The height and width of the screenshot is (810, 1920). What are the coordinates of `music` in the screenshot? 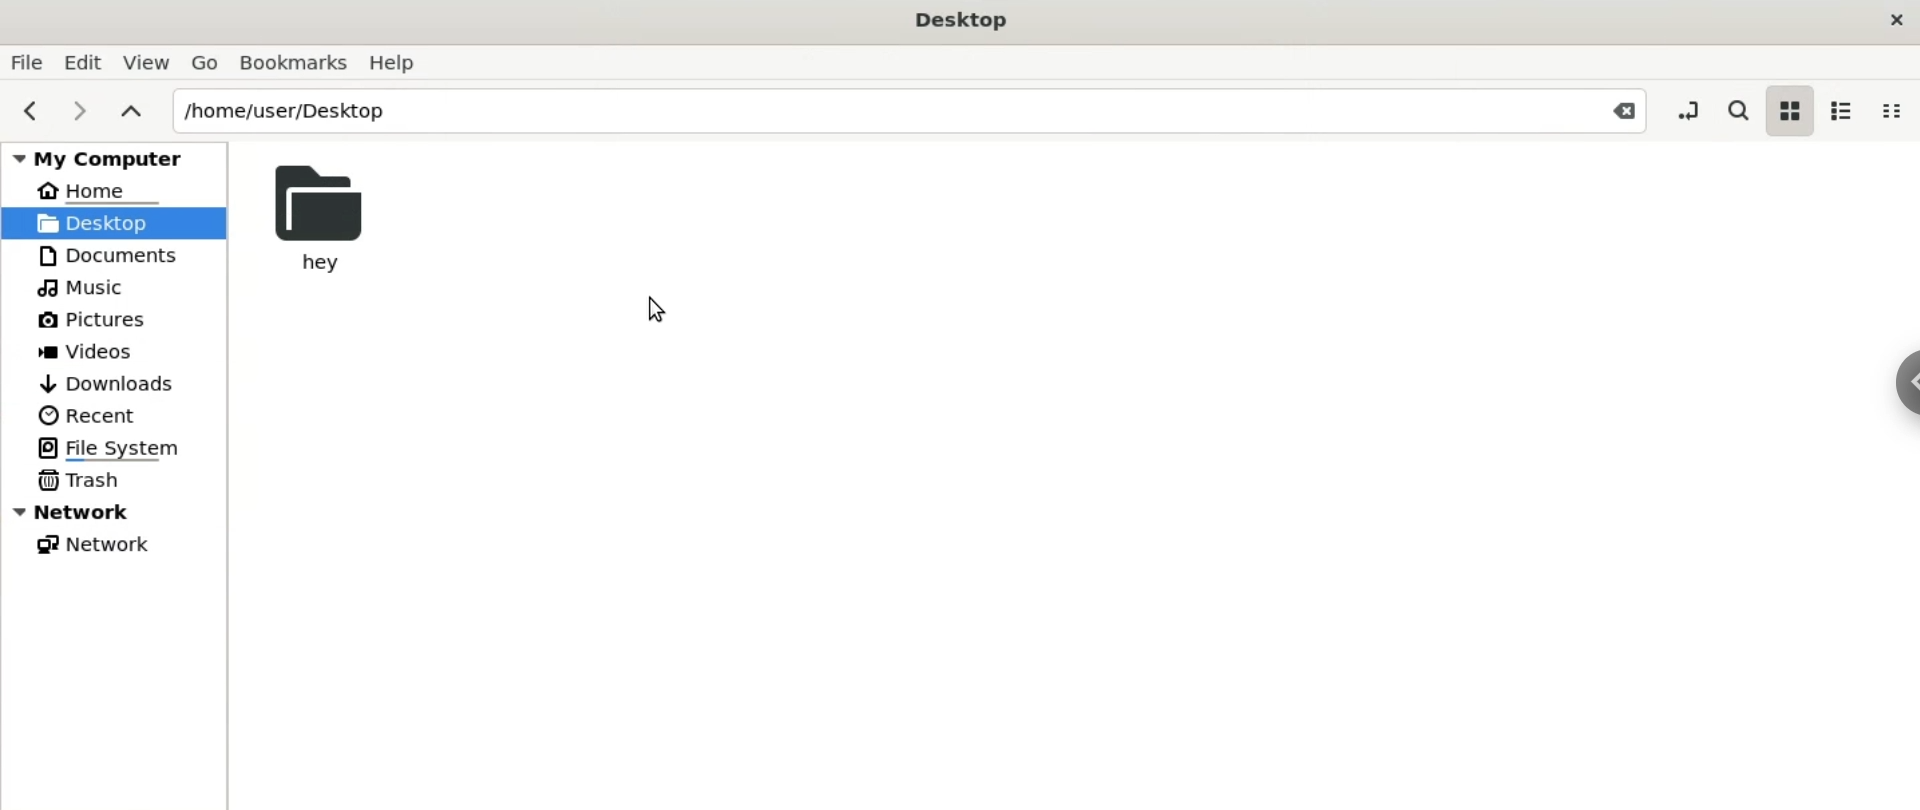 It's located at (79, 288).